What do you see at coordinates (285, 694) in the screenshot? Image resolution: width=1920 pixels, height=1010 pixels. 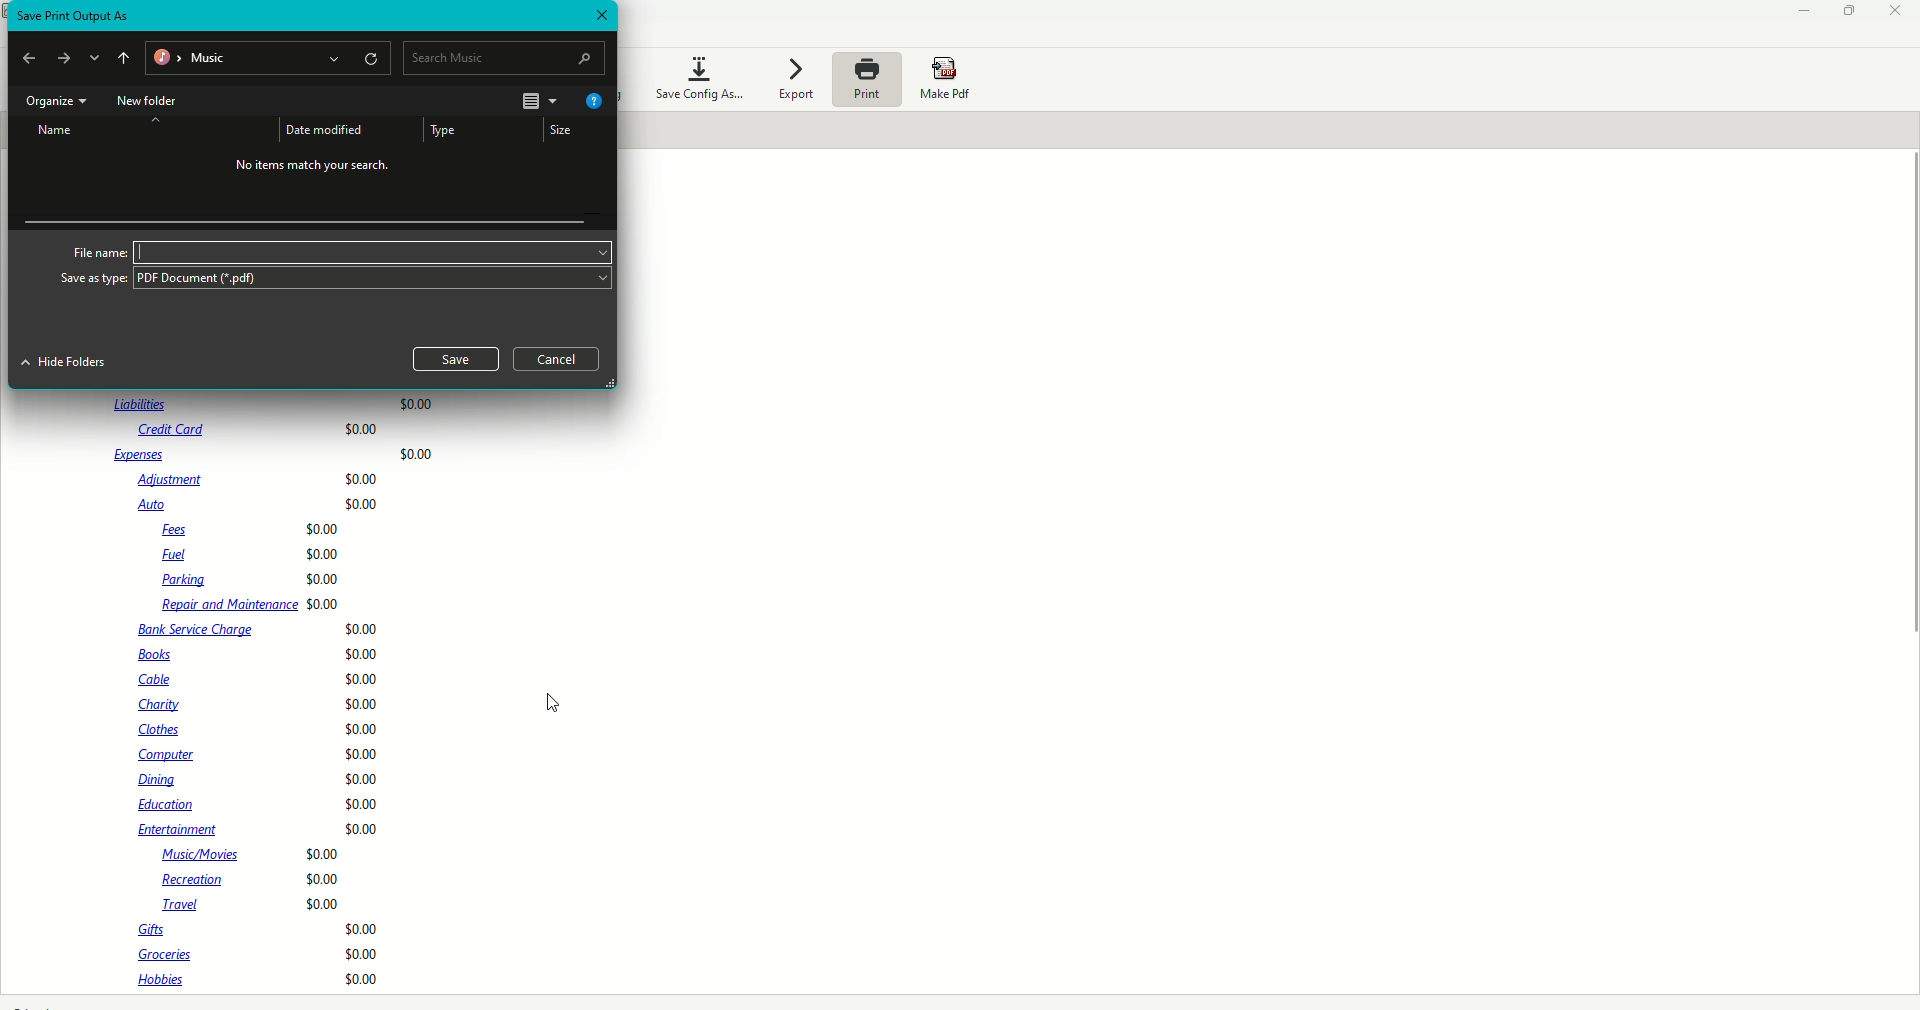 I see `Data` at bounding box center [285, 694].